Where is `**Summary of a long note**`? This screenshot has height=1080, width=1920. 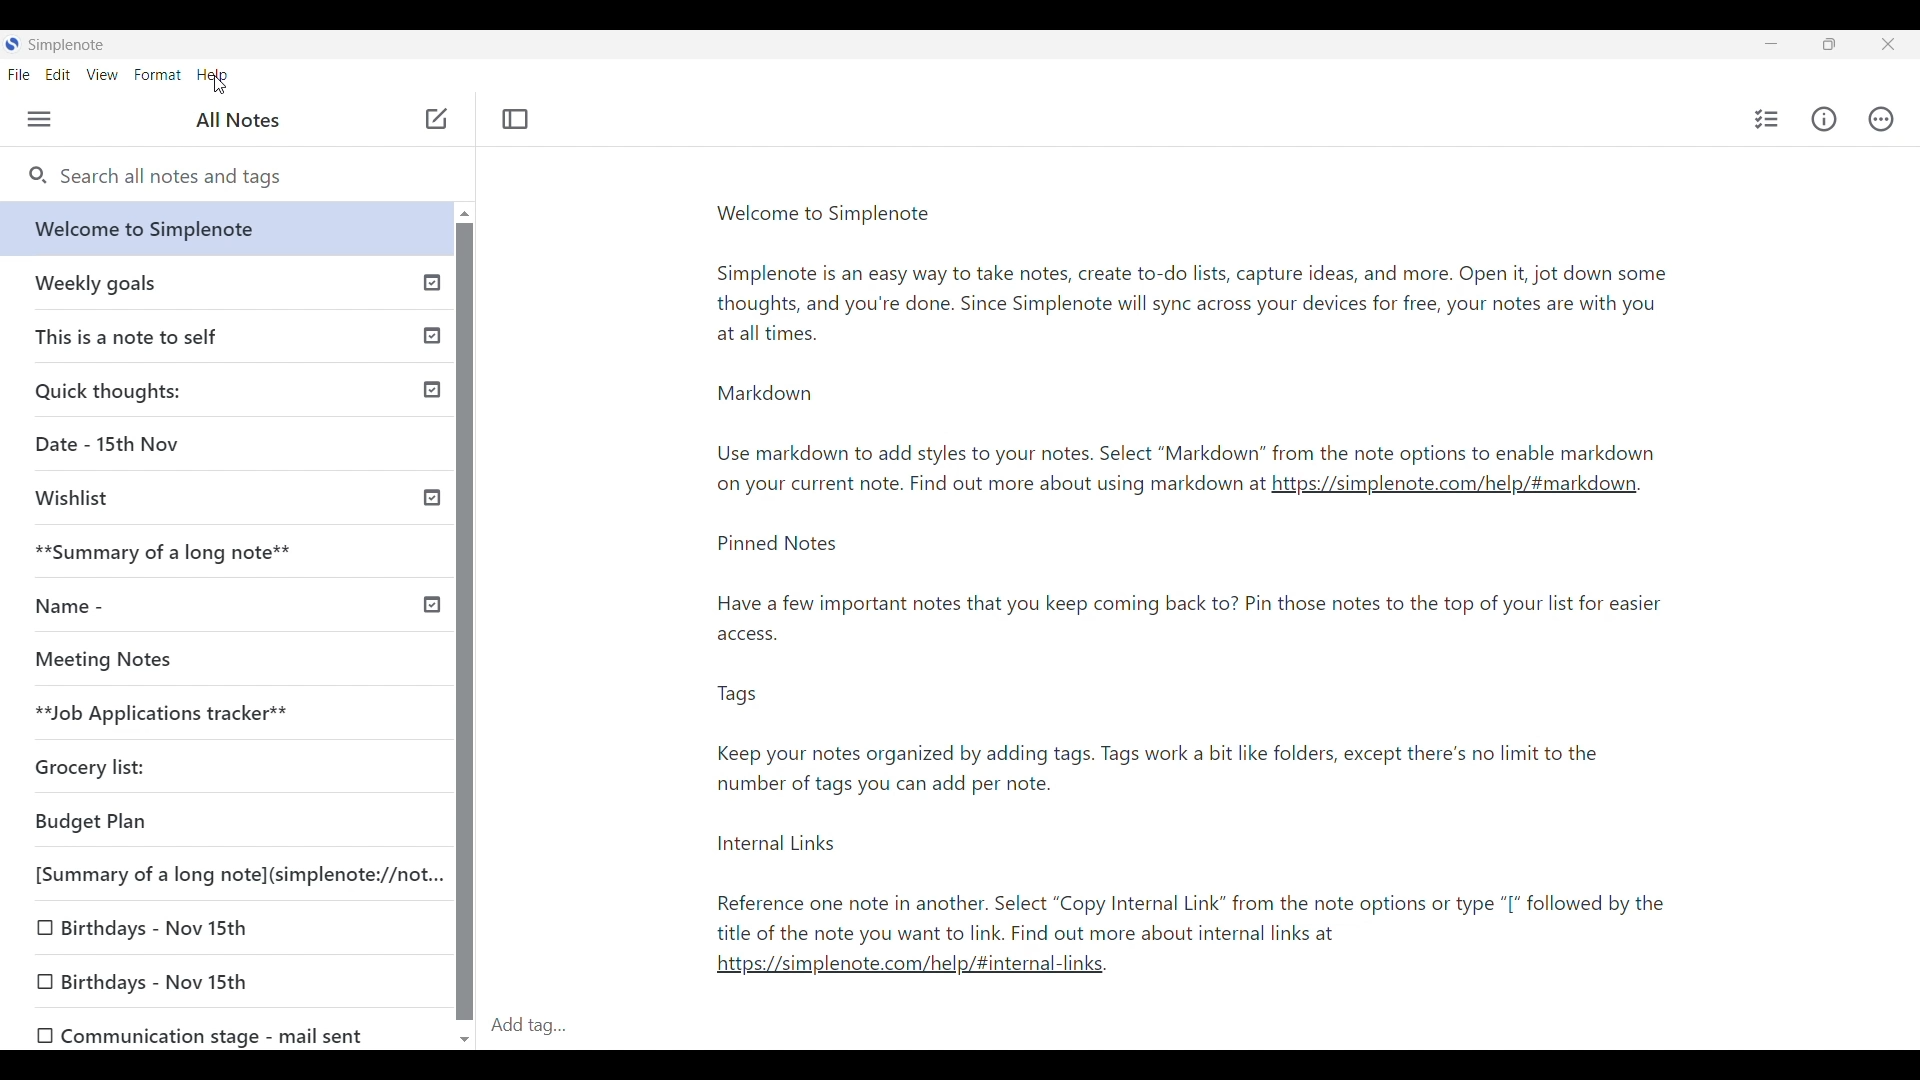
**Summary of a long note** is located at coordinates (184, 553).